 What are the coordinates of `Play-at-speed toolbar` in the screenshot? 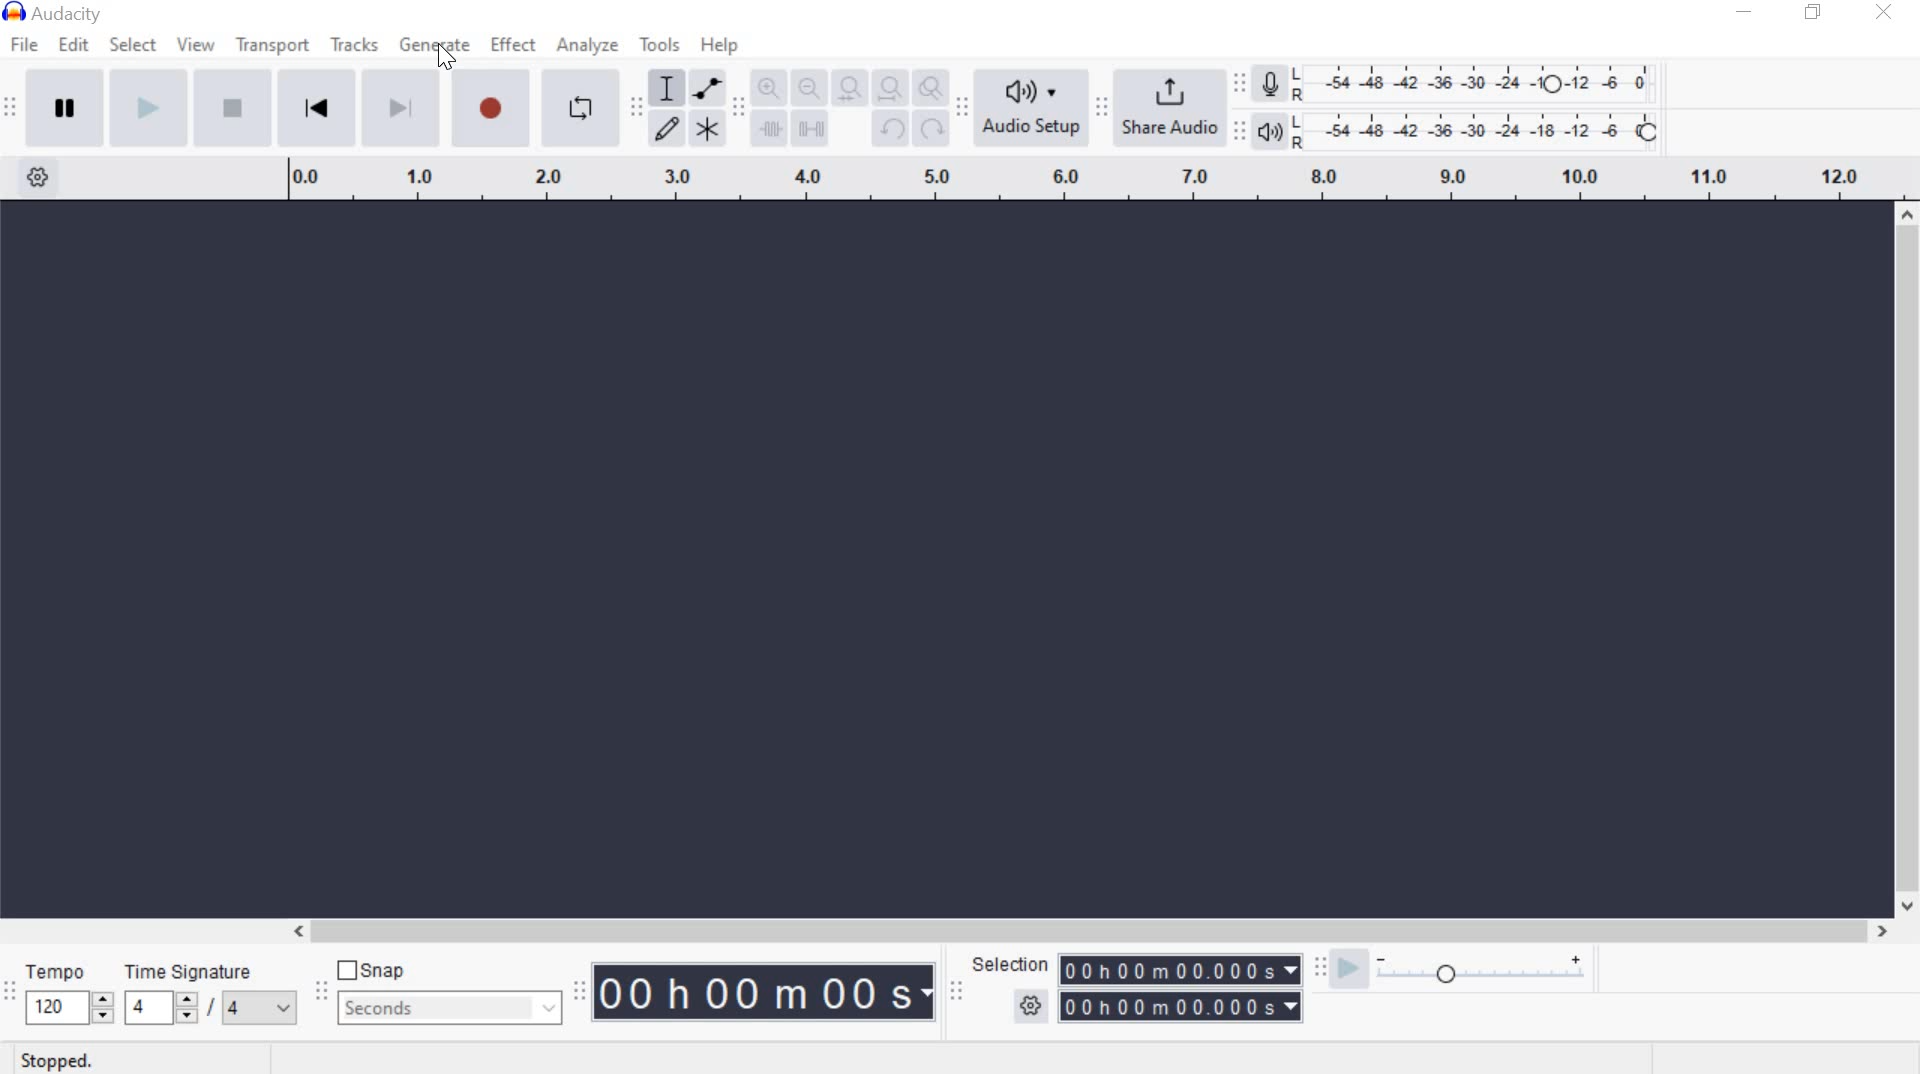 It's located at (1315, 969).